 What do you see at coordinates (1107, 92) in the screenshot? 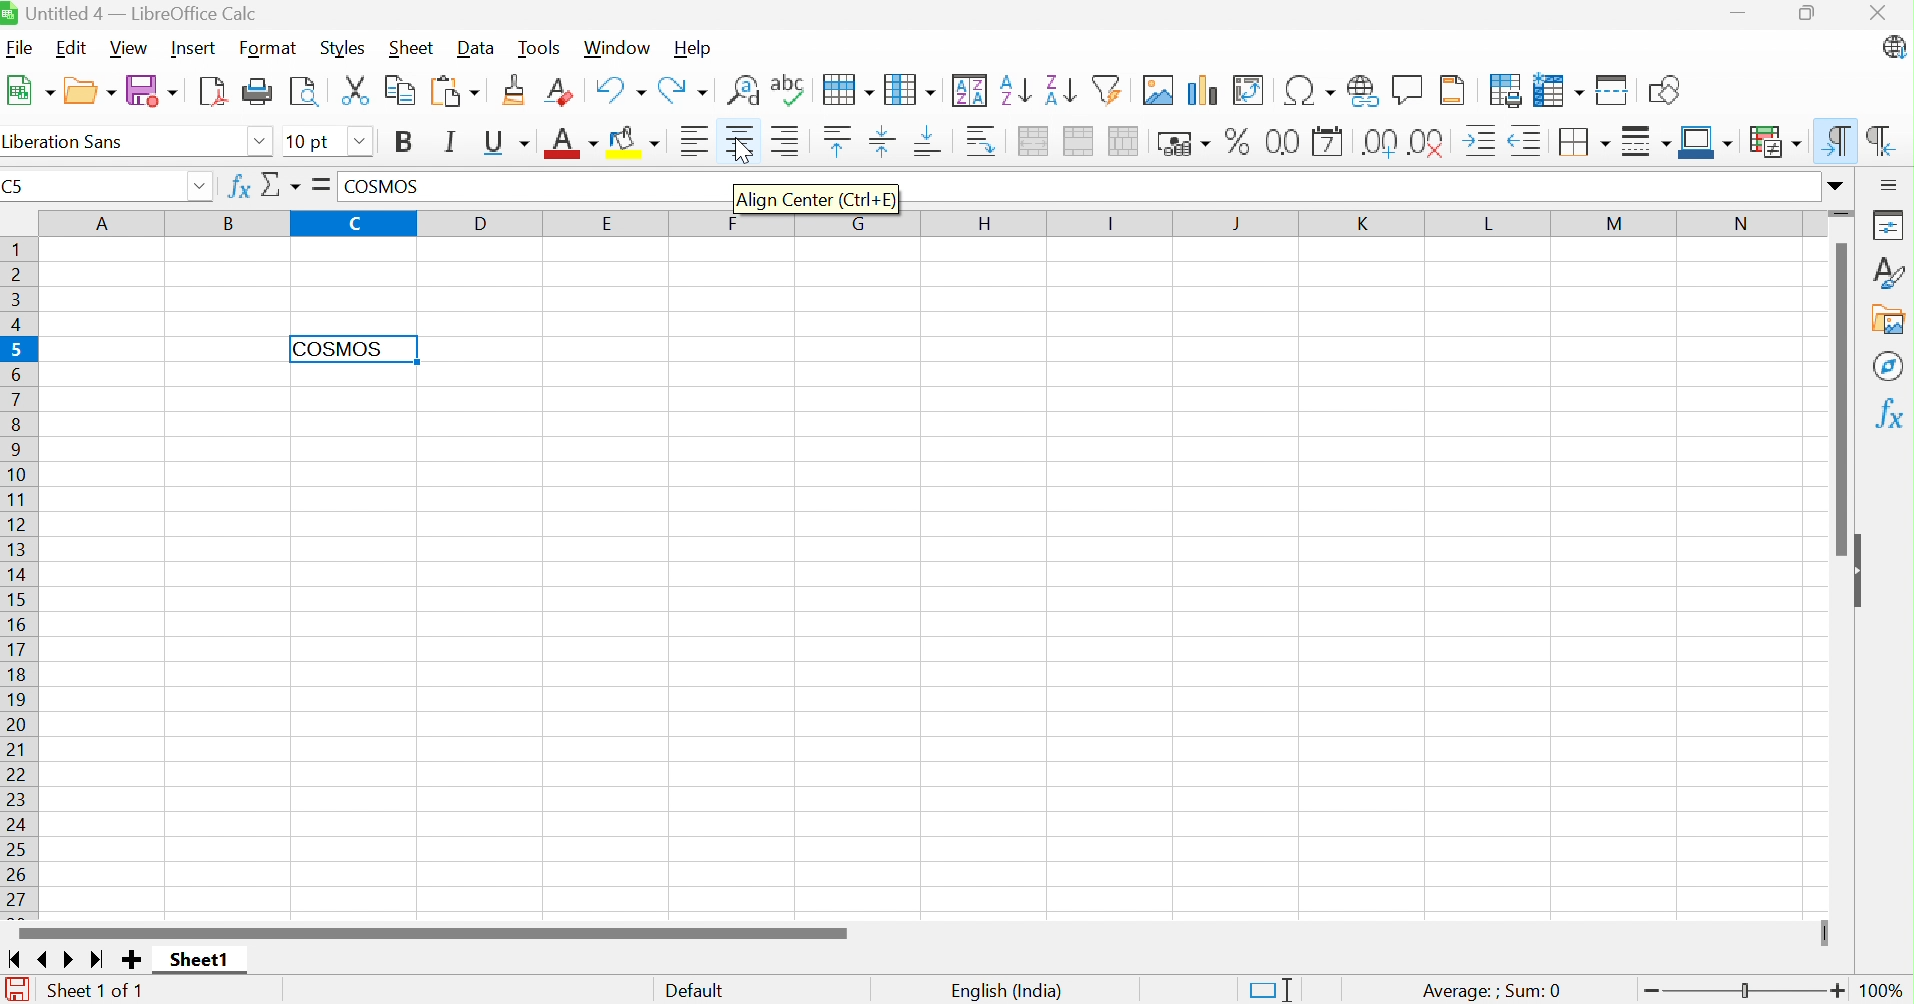
I see `AutoFilter` at bounding box center [1107, 92].